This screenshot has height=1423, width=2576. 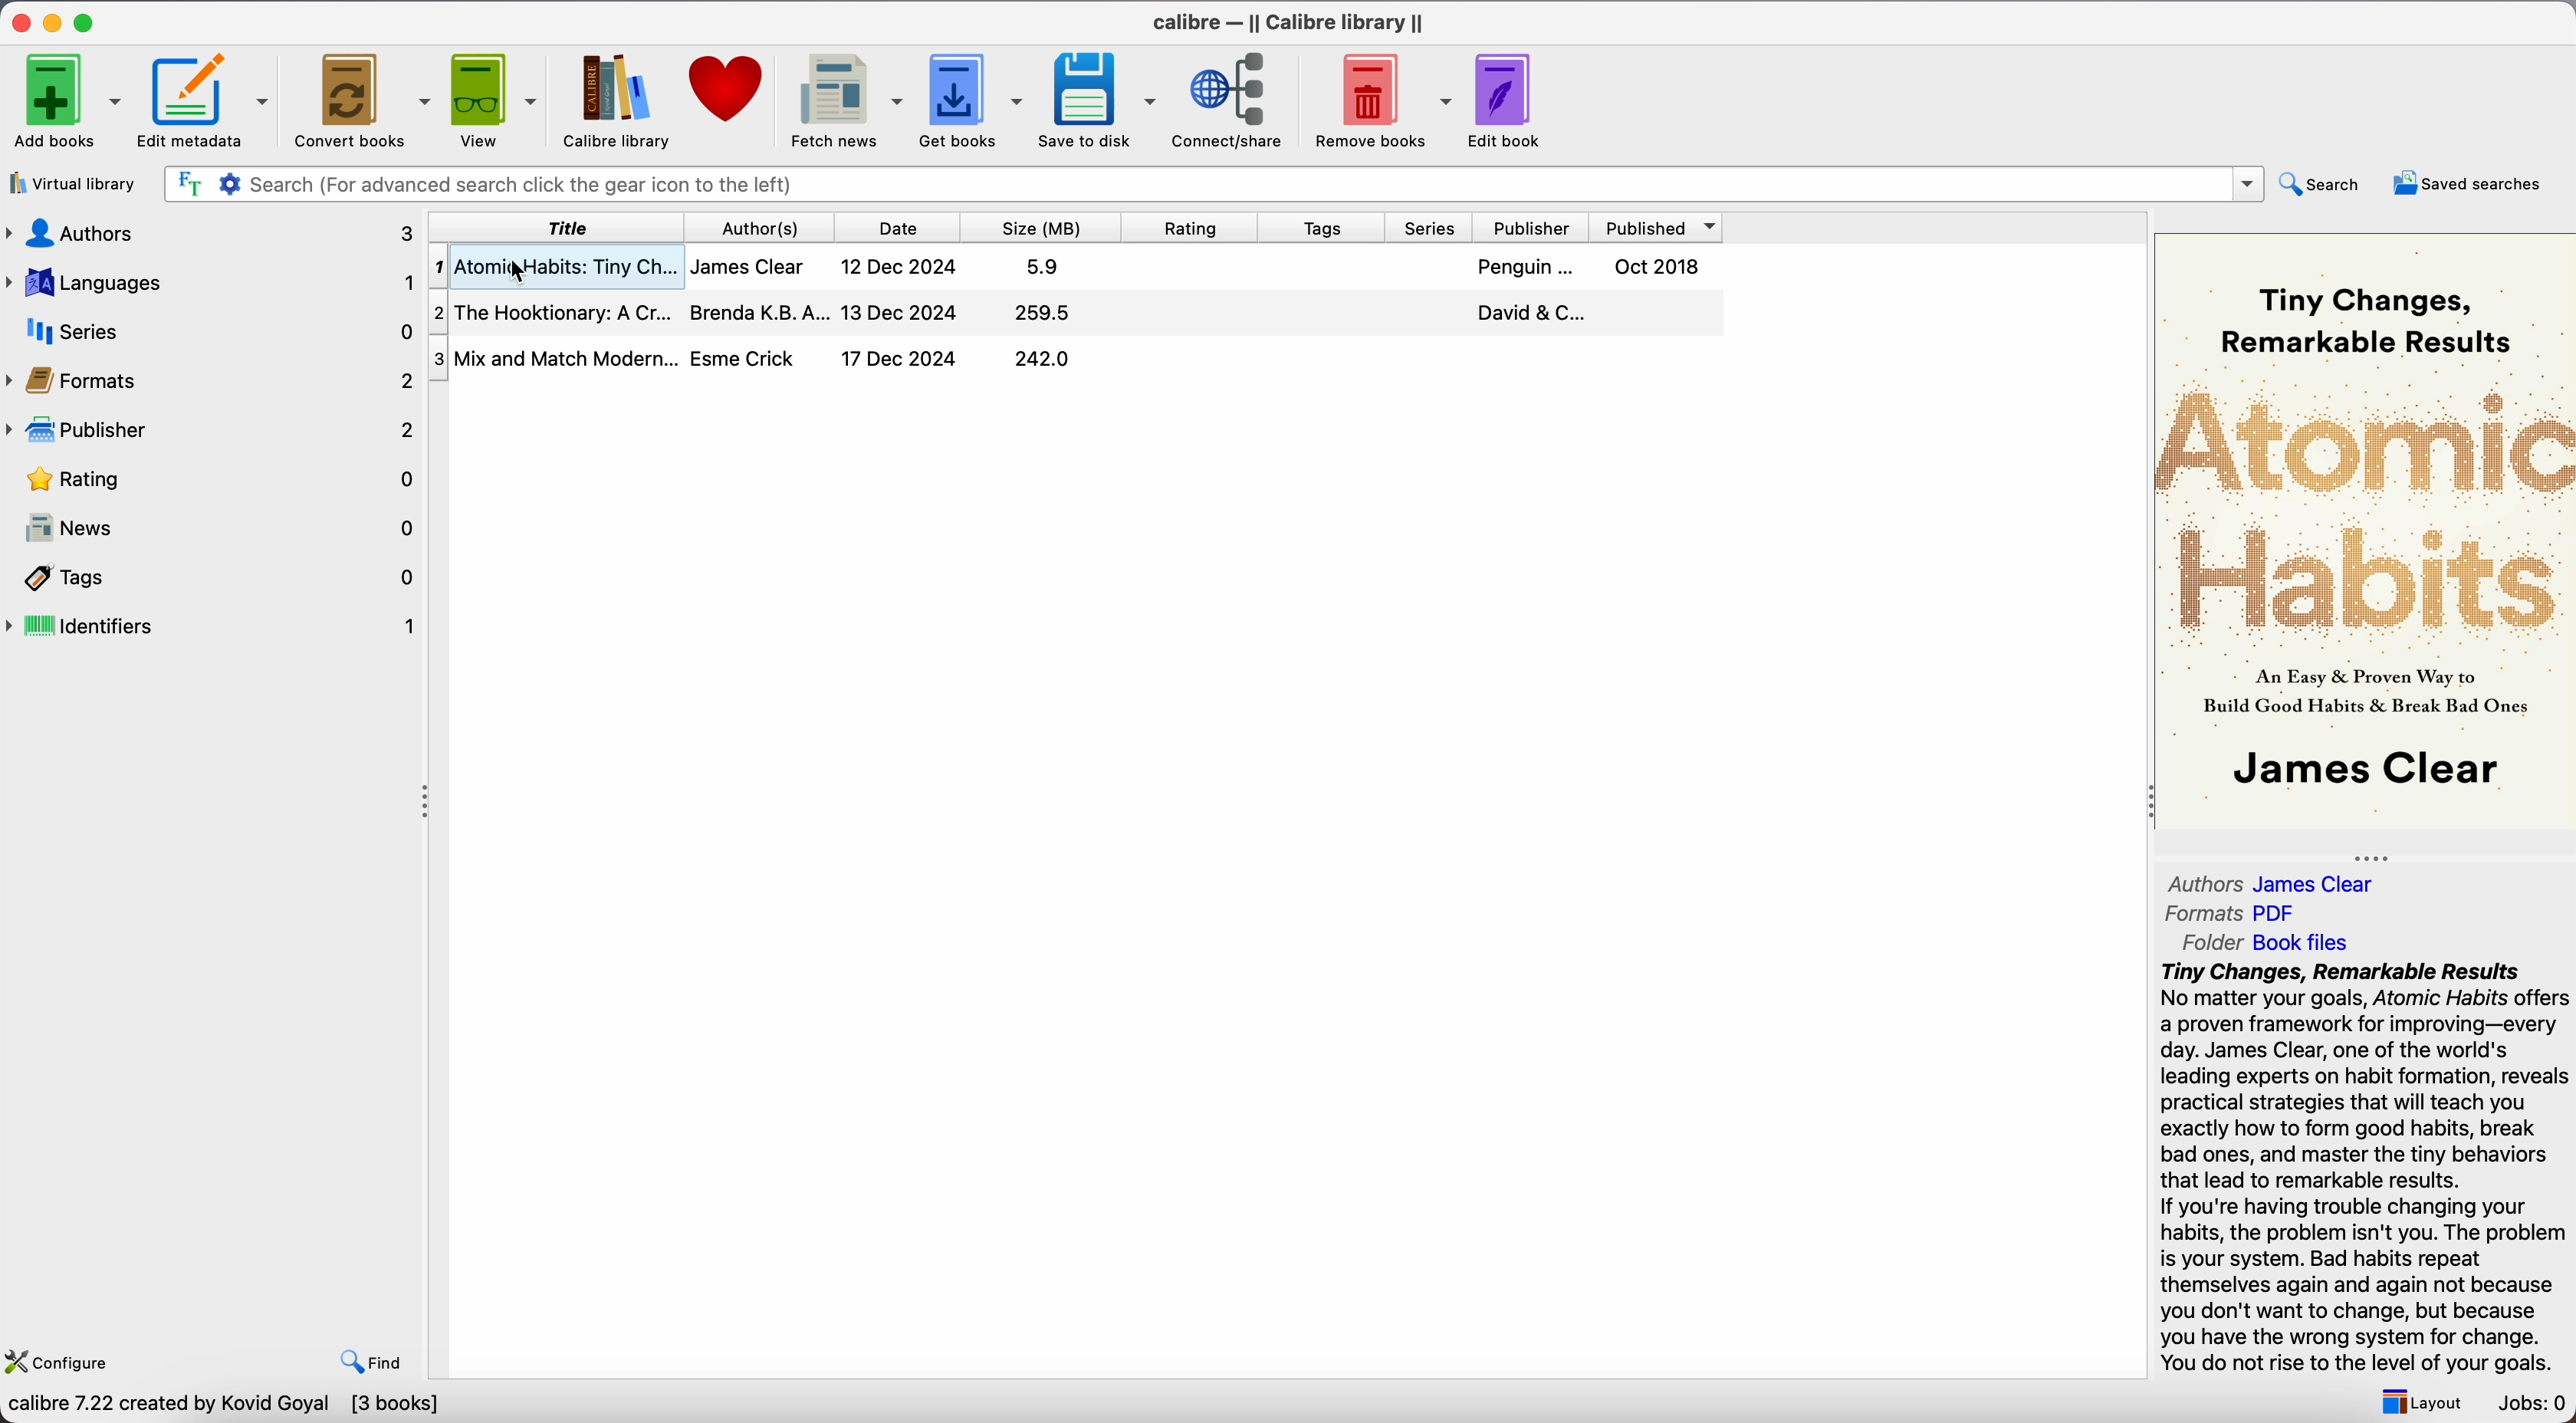 What do you see at coordinates (754, 266) in the screenshot?
I see `James Clear` at bounding box center [754, 266].